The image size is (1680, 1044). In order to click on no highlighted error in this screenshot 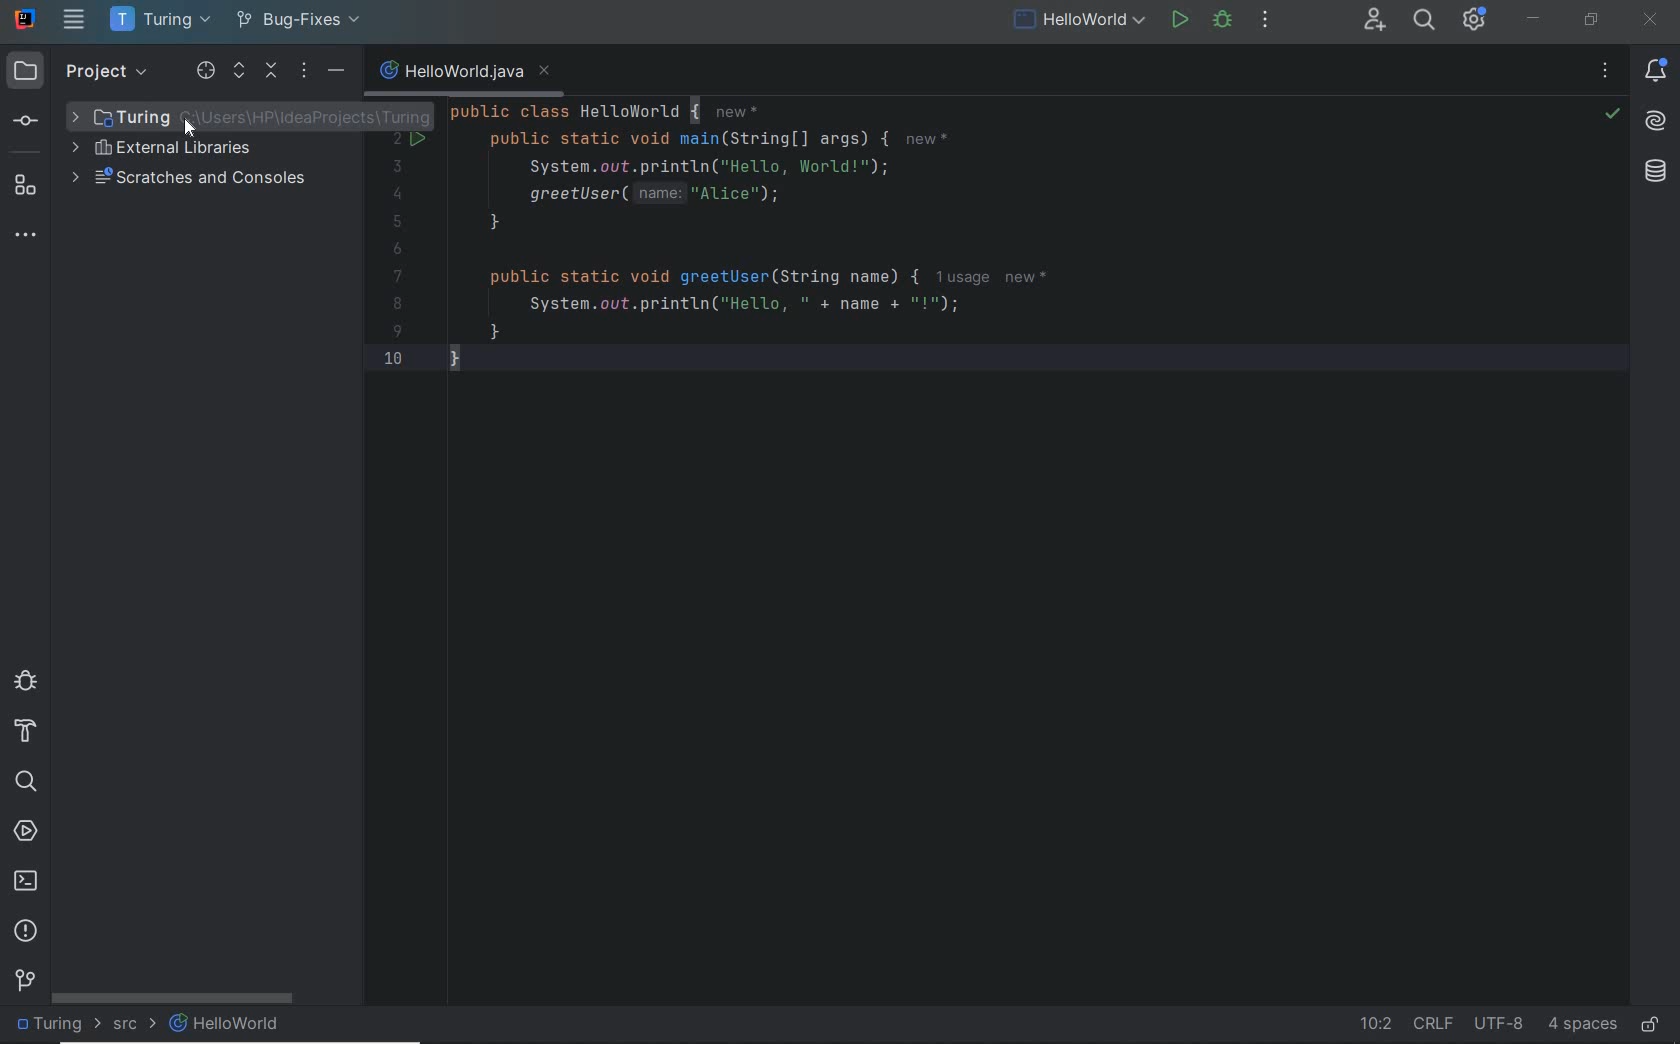, I will do `click(1611, 114)`.